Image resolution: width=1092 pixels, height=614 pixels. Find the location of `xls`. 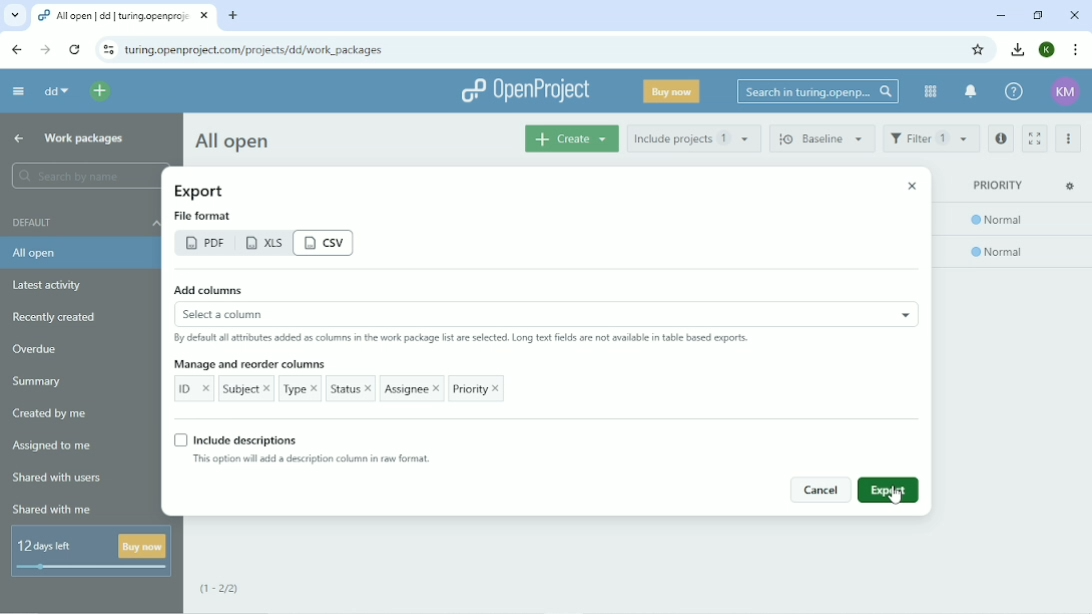

xls is located at coordinates (264, 240).